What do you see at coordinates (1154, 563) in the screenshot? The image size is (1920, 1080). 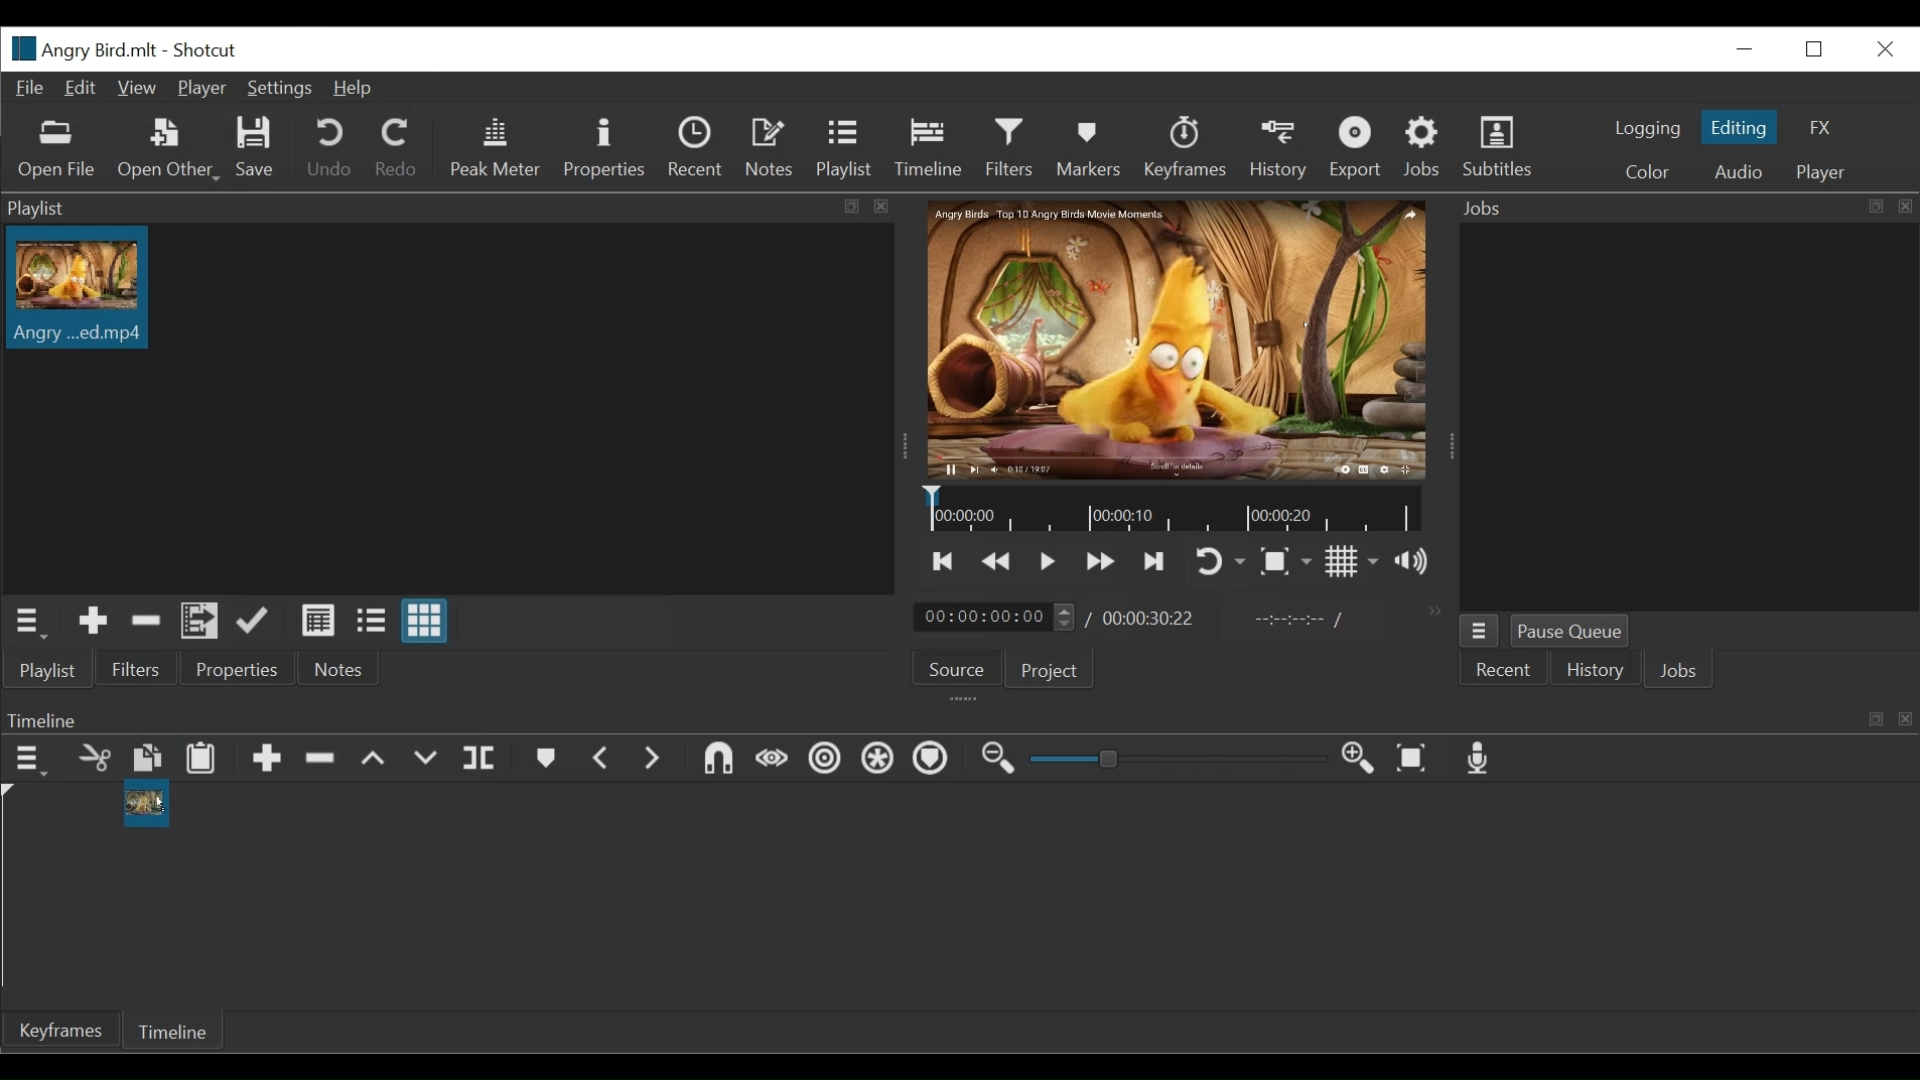 I see `Skip to the next point` at bounding box center [1154, 563].